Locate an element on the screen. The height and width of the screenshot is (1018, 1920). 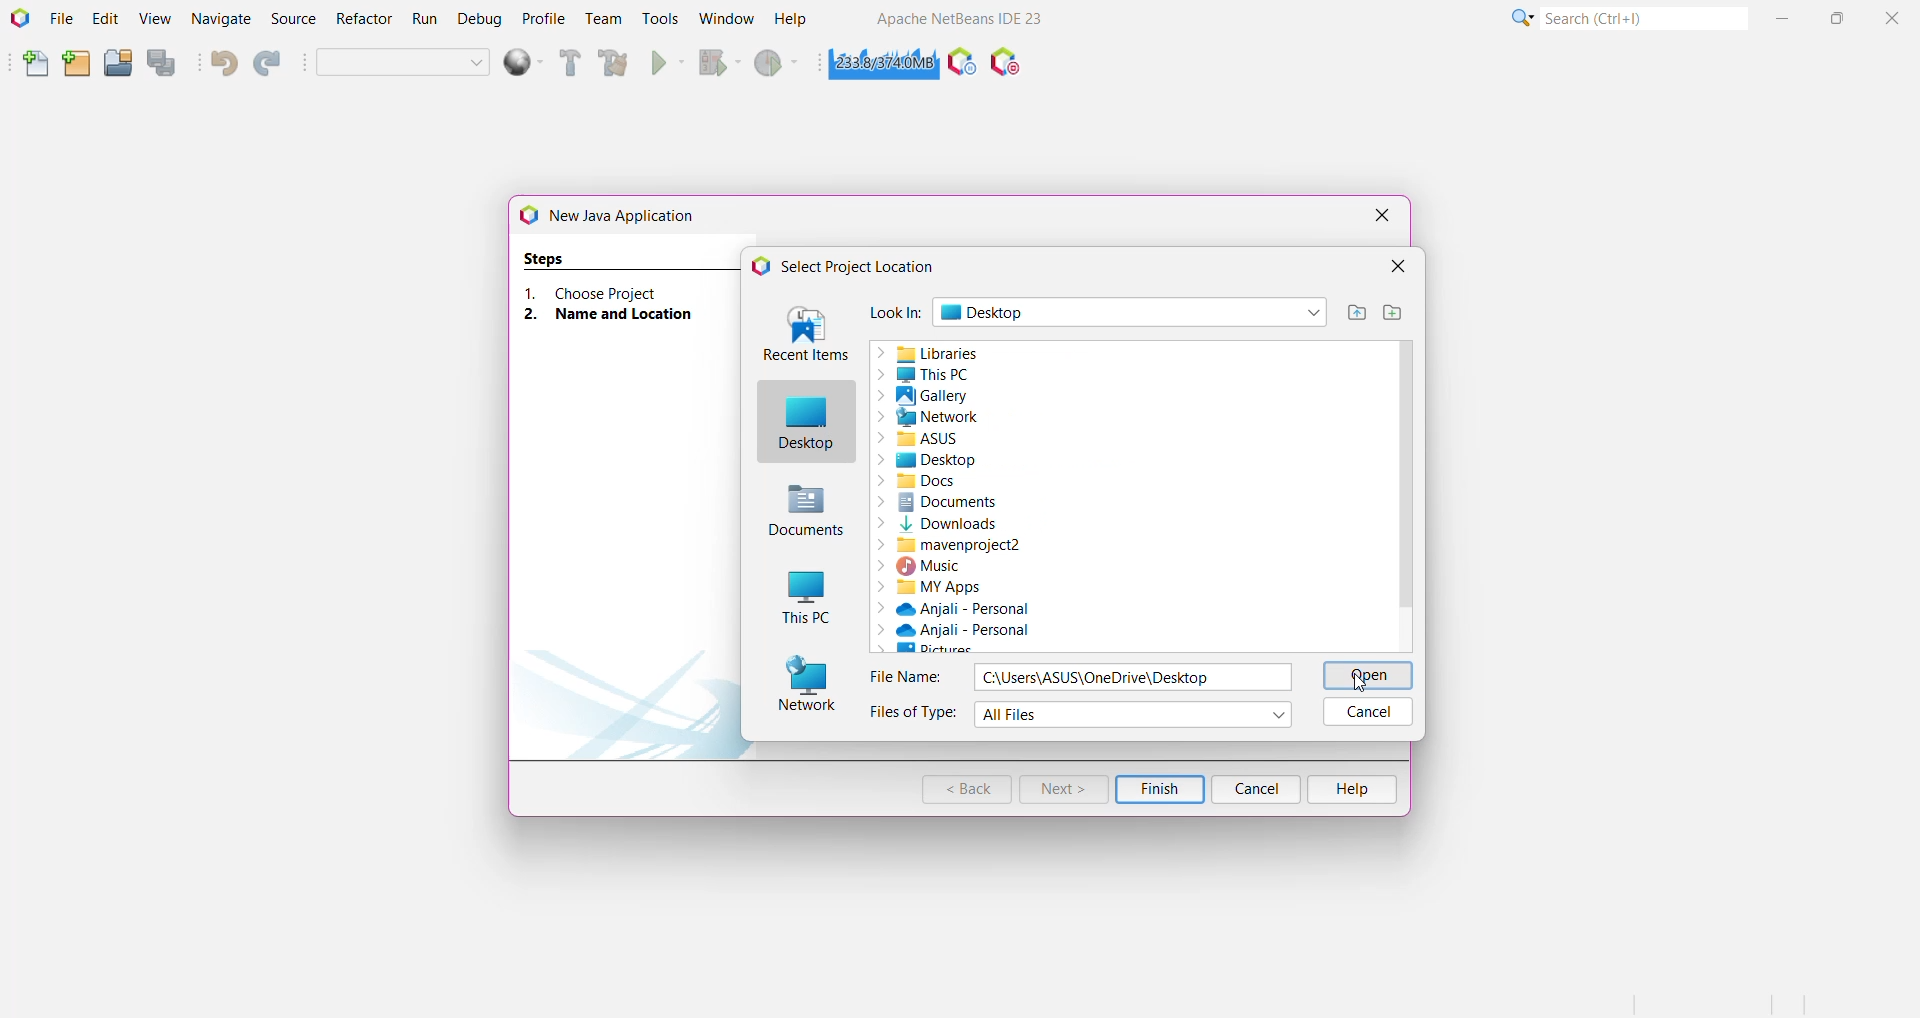
Close is located at coordinates (1891, 20).